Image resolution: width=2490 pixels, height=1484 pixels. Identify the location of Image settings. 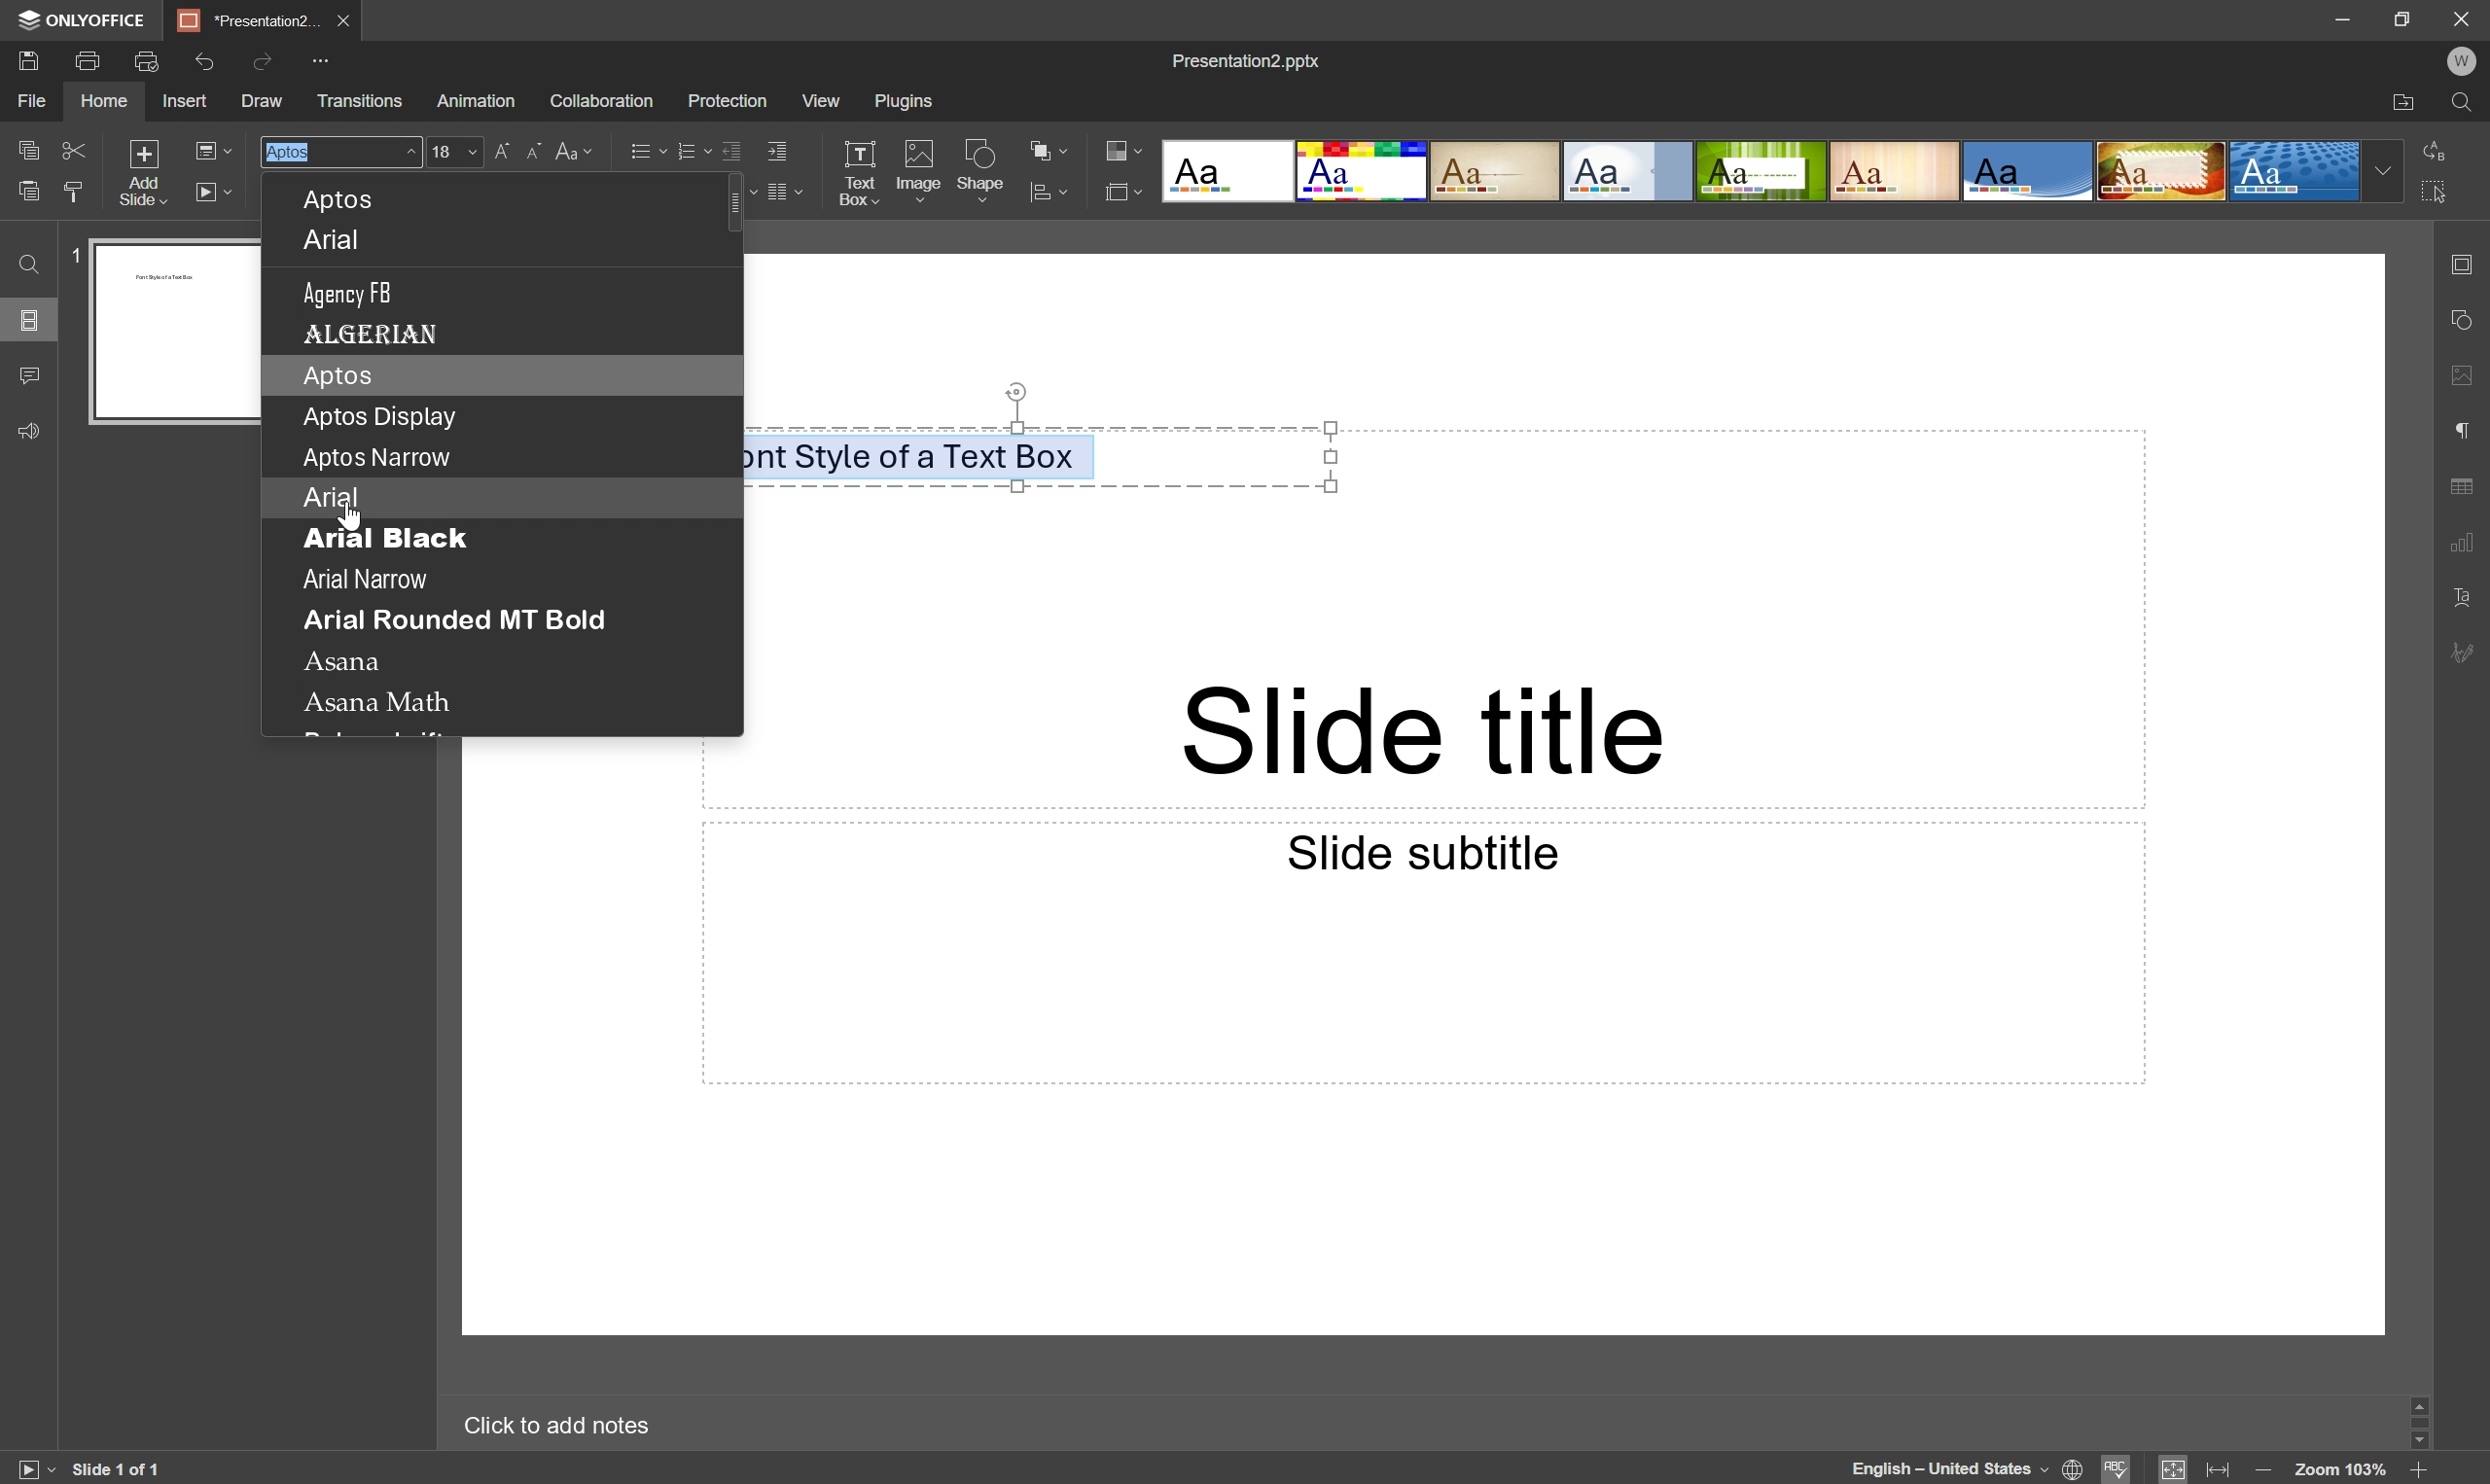
(2468, 373).